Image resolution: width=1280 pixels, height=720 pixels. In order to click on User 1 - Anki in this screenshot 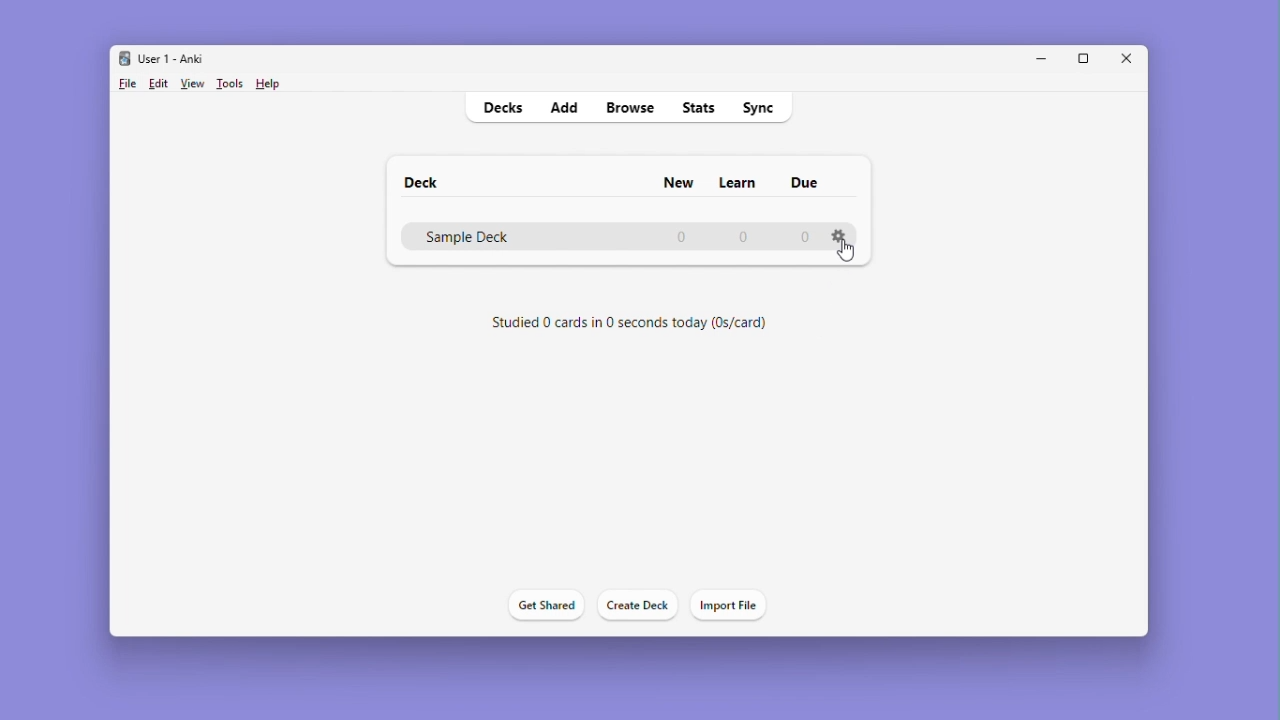, I will do `click(166, 58)`.